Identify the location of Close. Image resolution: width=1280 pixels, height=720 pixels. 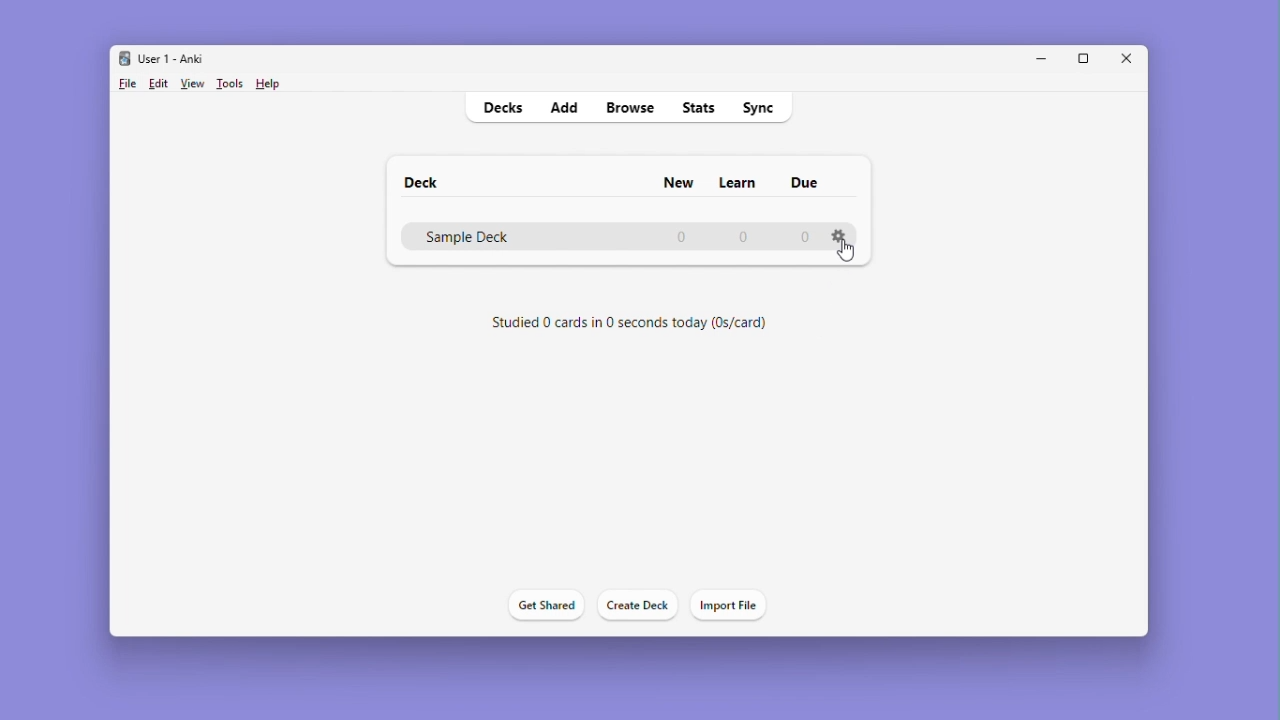
(1132, 58).